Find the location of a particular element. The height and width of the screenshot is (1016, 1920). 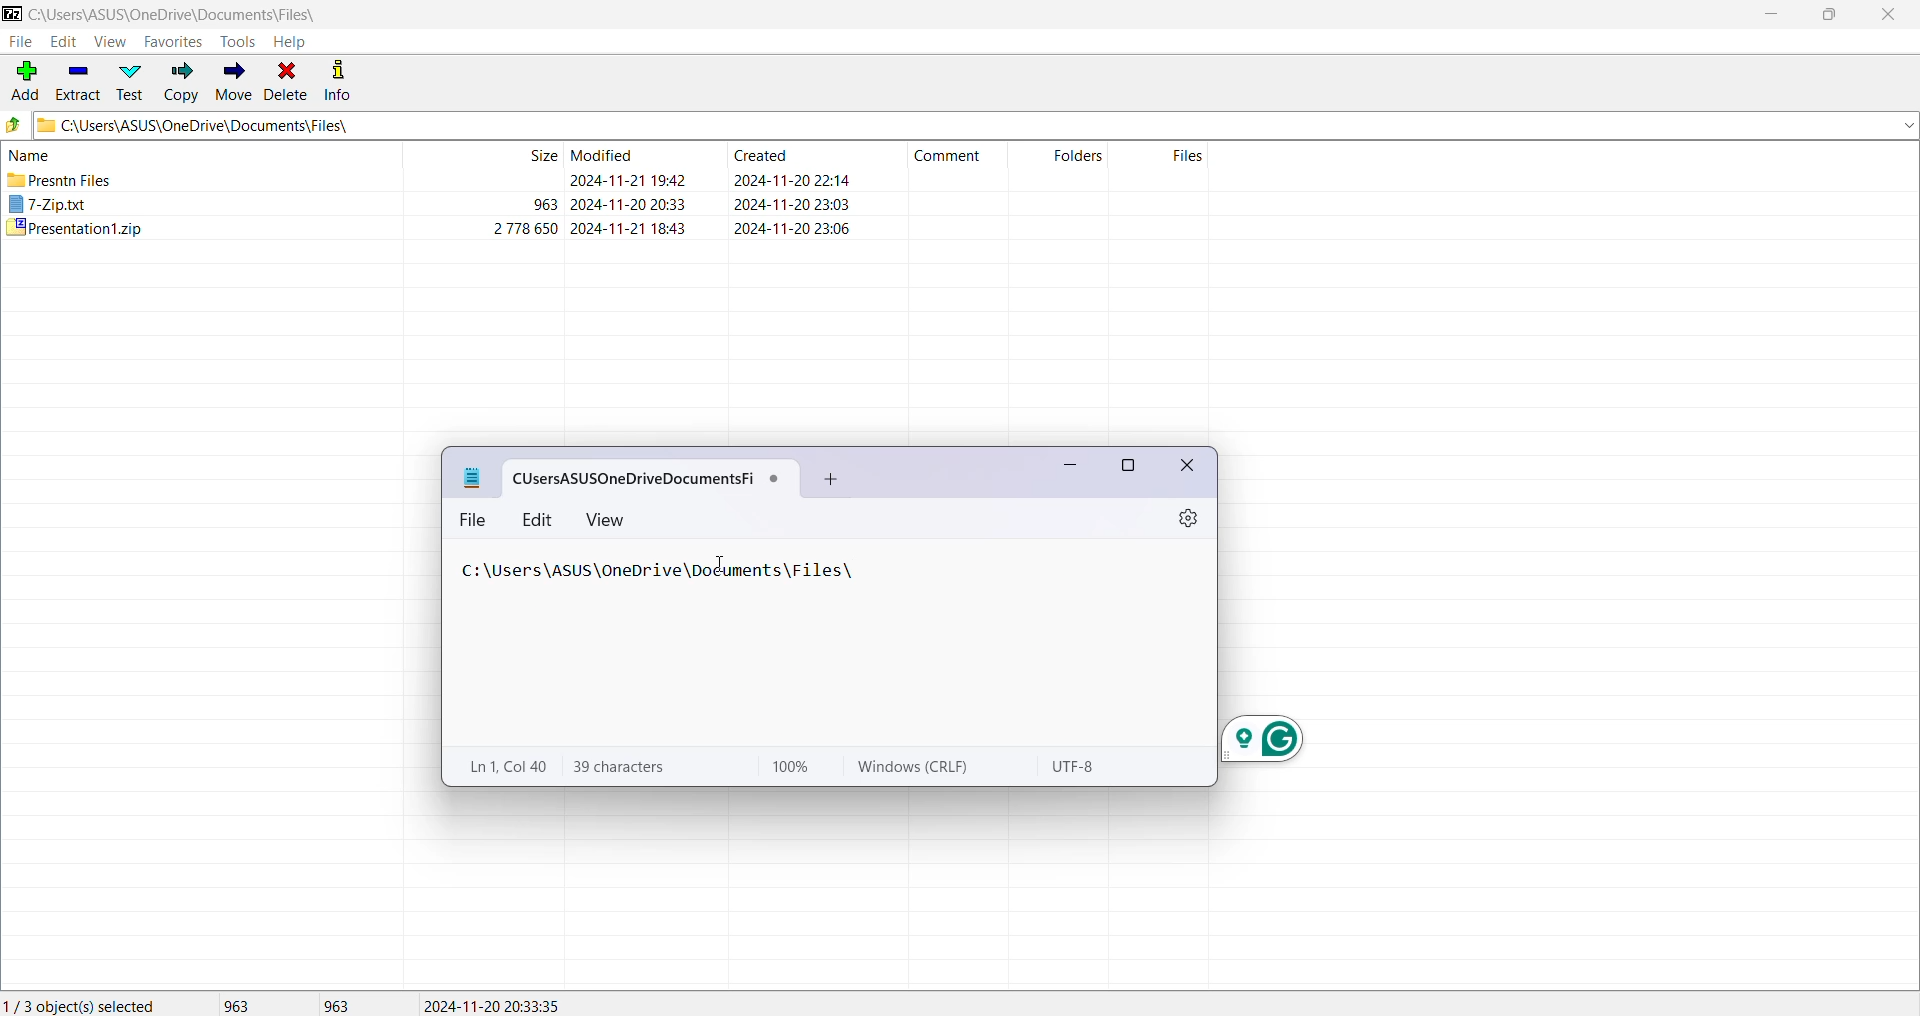

modified is located at coordinates (602, 155).